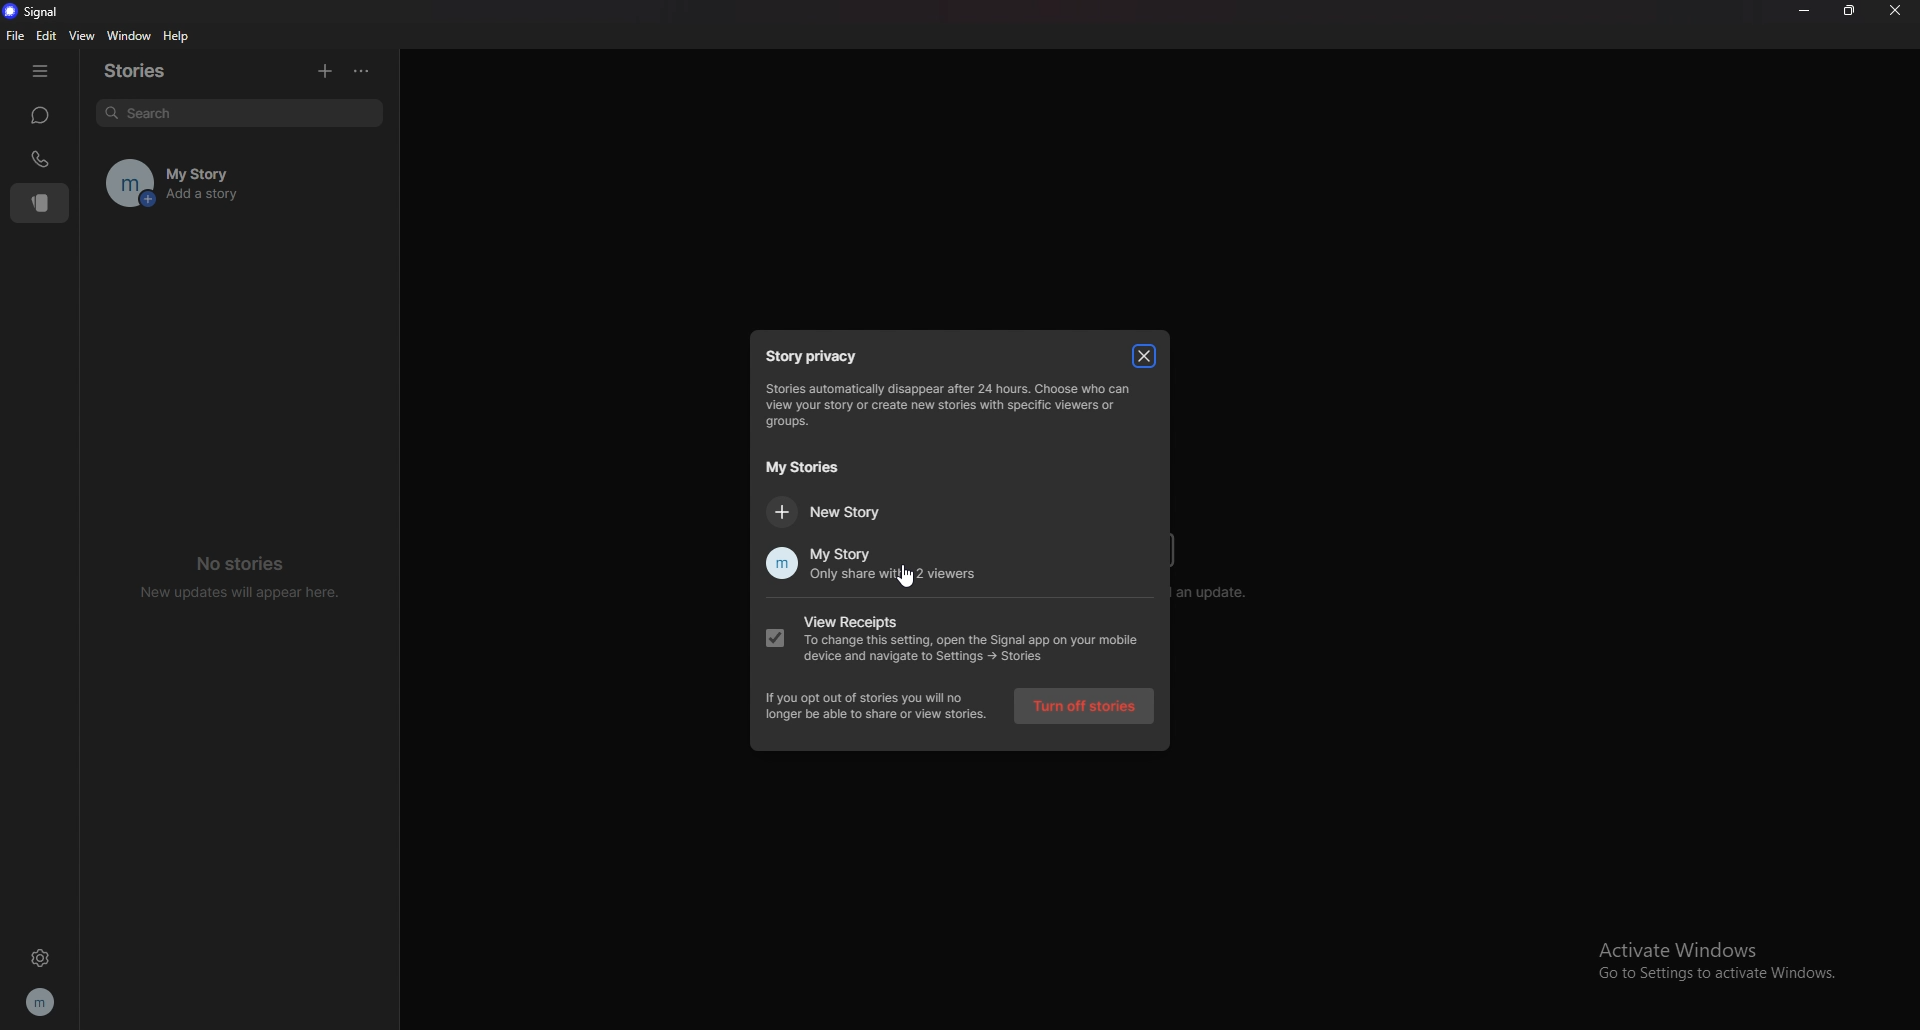 This screenshot has width=1920, height=1030. What do you see at coordinates (242, 593) in the screenshot?
I see `New updates will appear here.` at bounding box center [242, 593].